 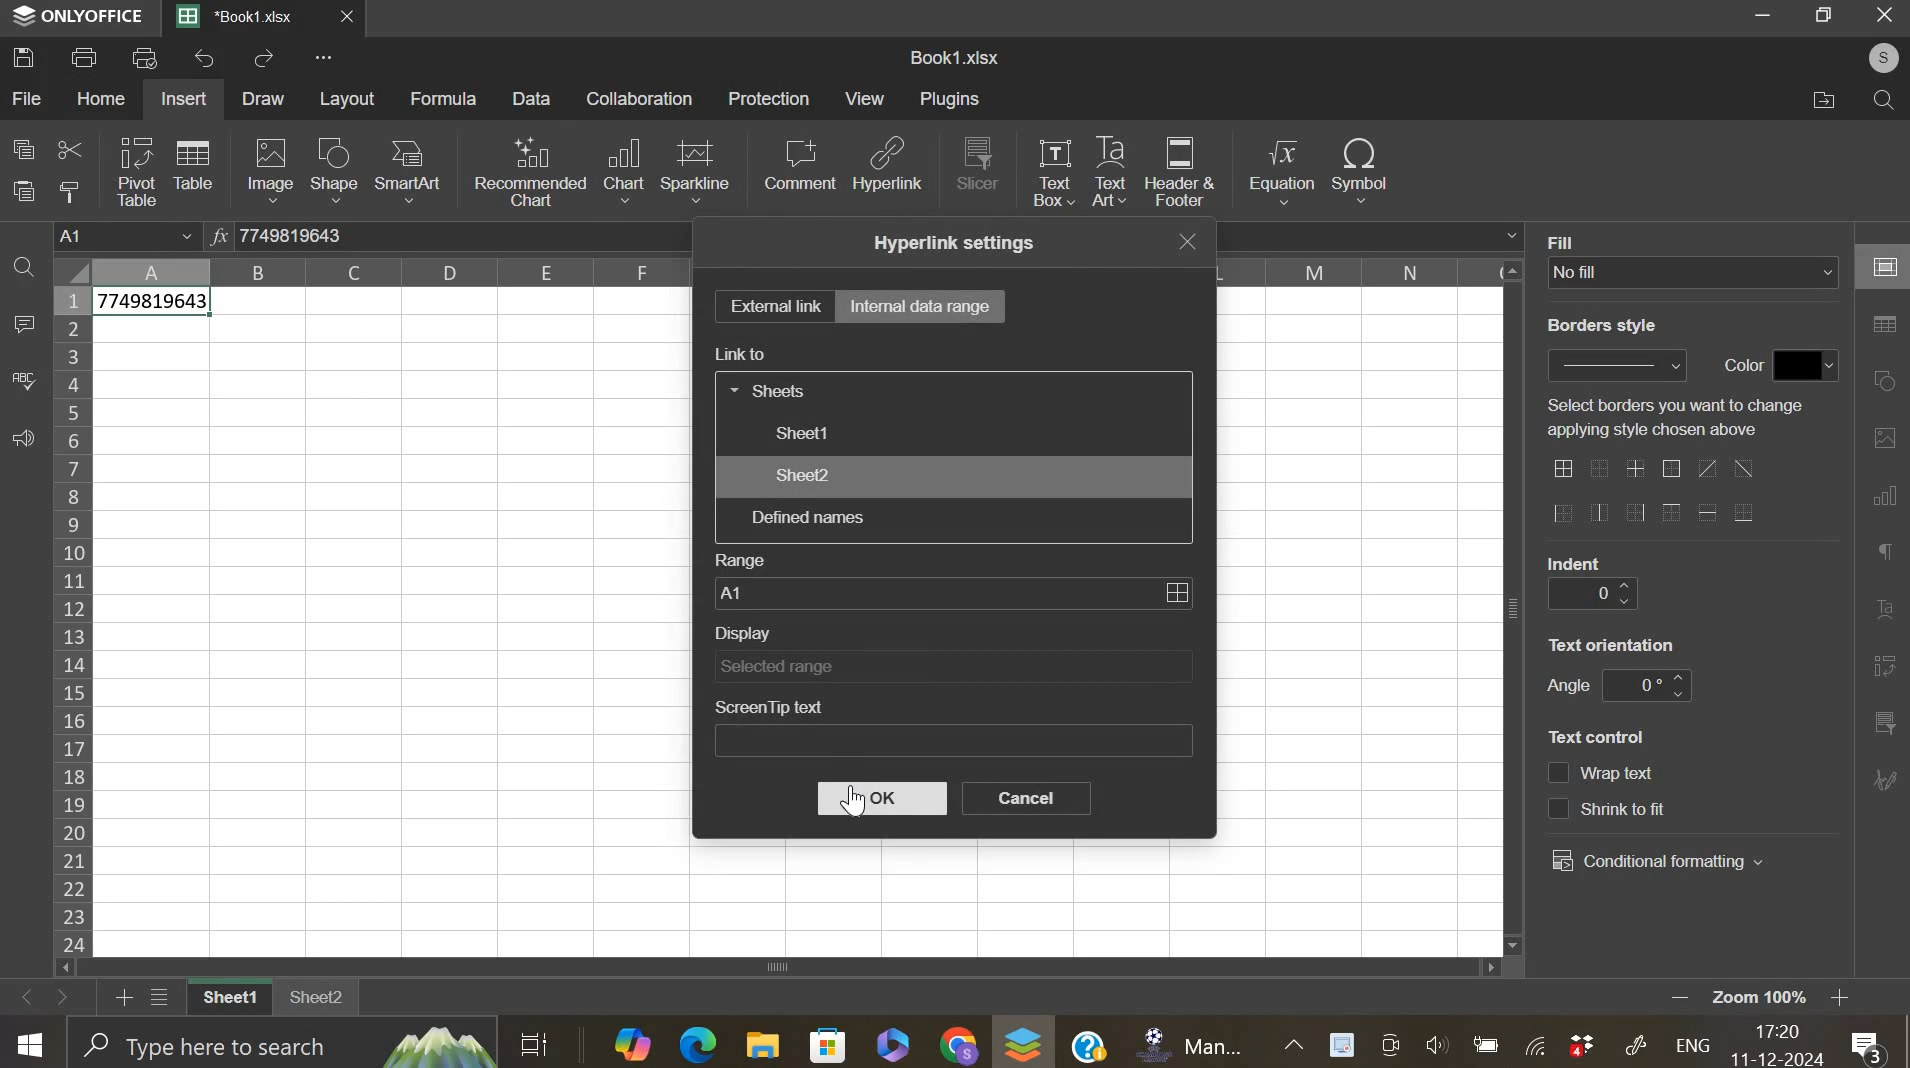 What do you see at coordinates (739, 557) in the screenshot?
I see `Range` at bounding box center [739, 557].